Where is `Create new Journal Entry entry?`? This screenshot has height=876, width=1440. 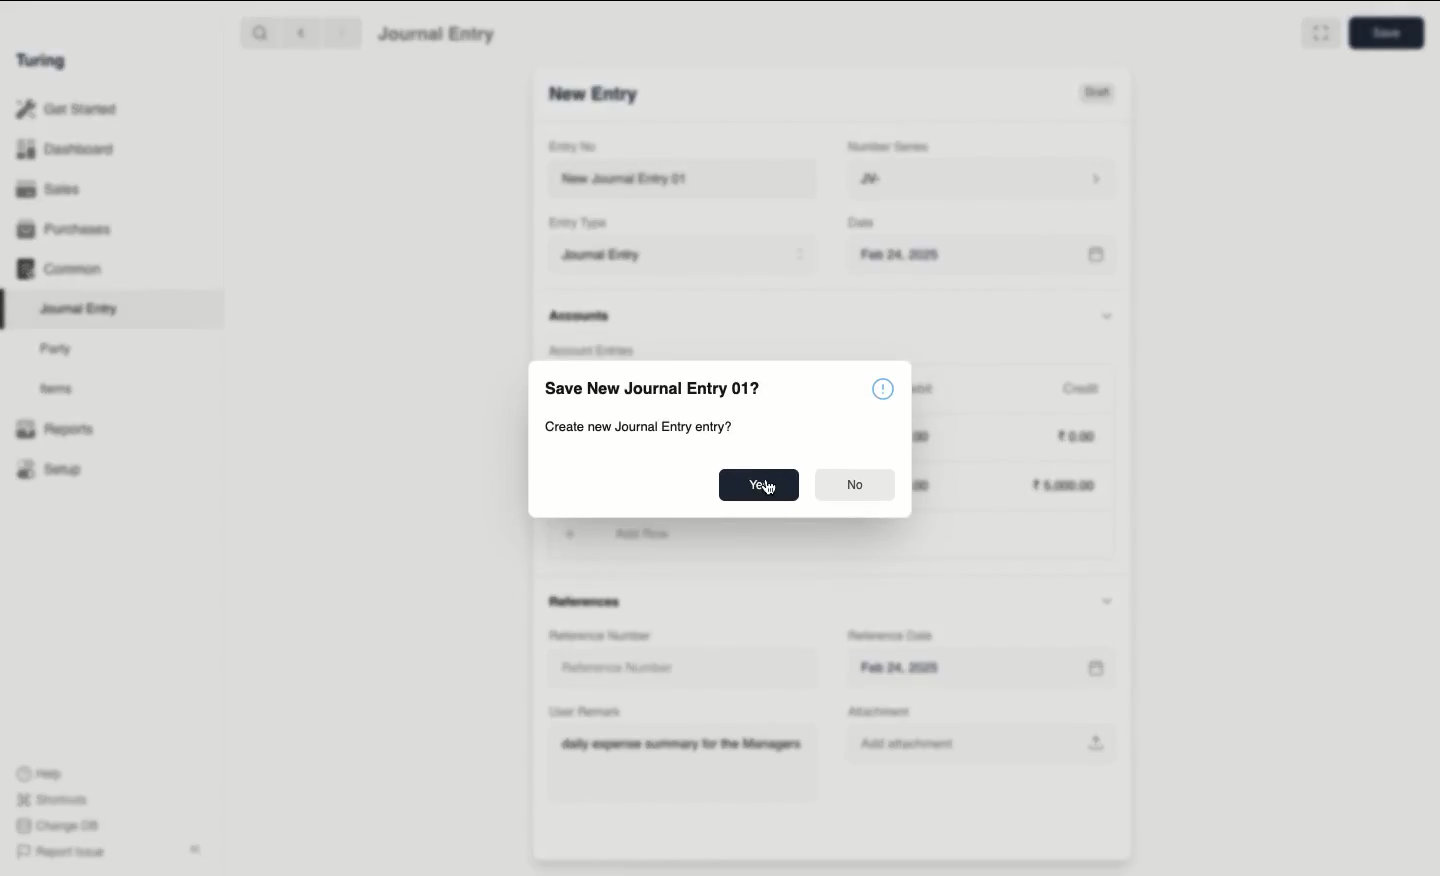 Create new Journal Entry entry? is located at coordinates (639, 427).